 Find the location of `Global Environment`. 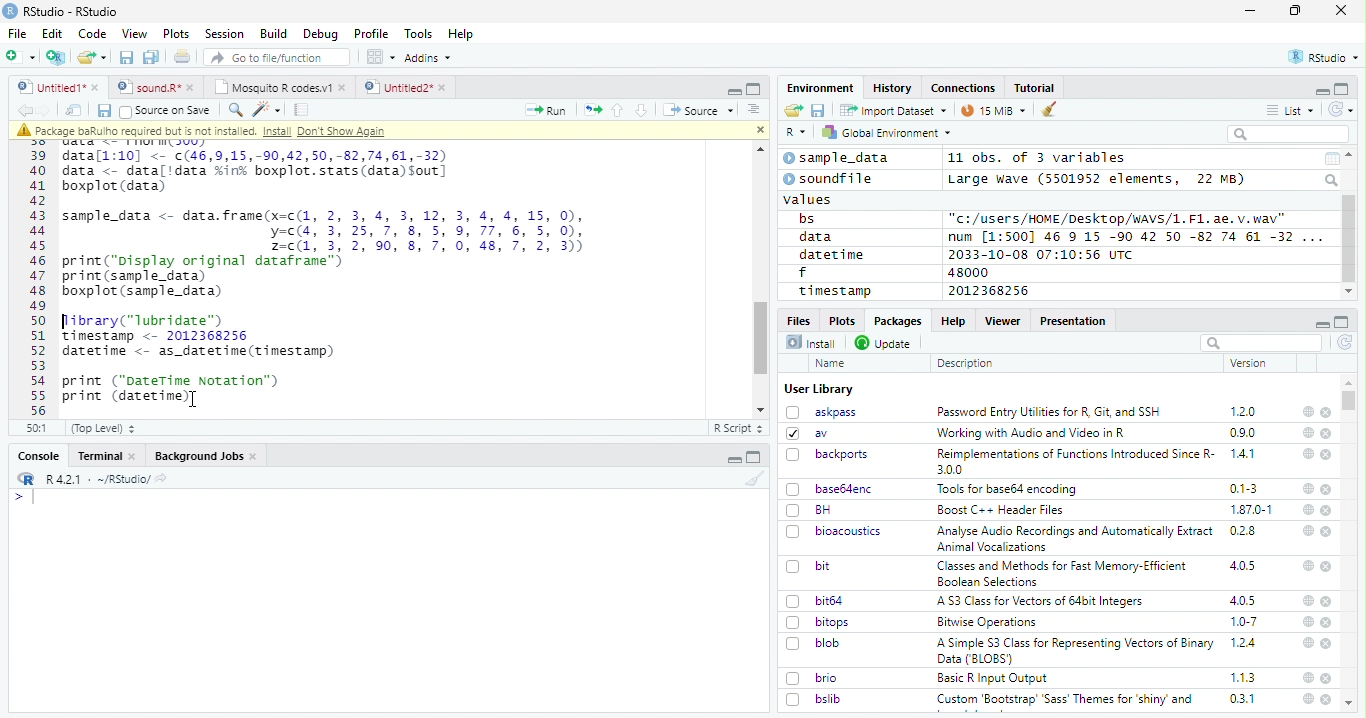

Global Environment is located at coordinates (888, 131).